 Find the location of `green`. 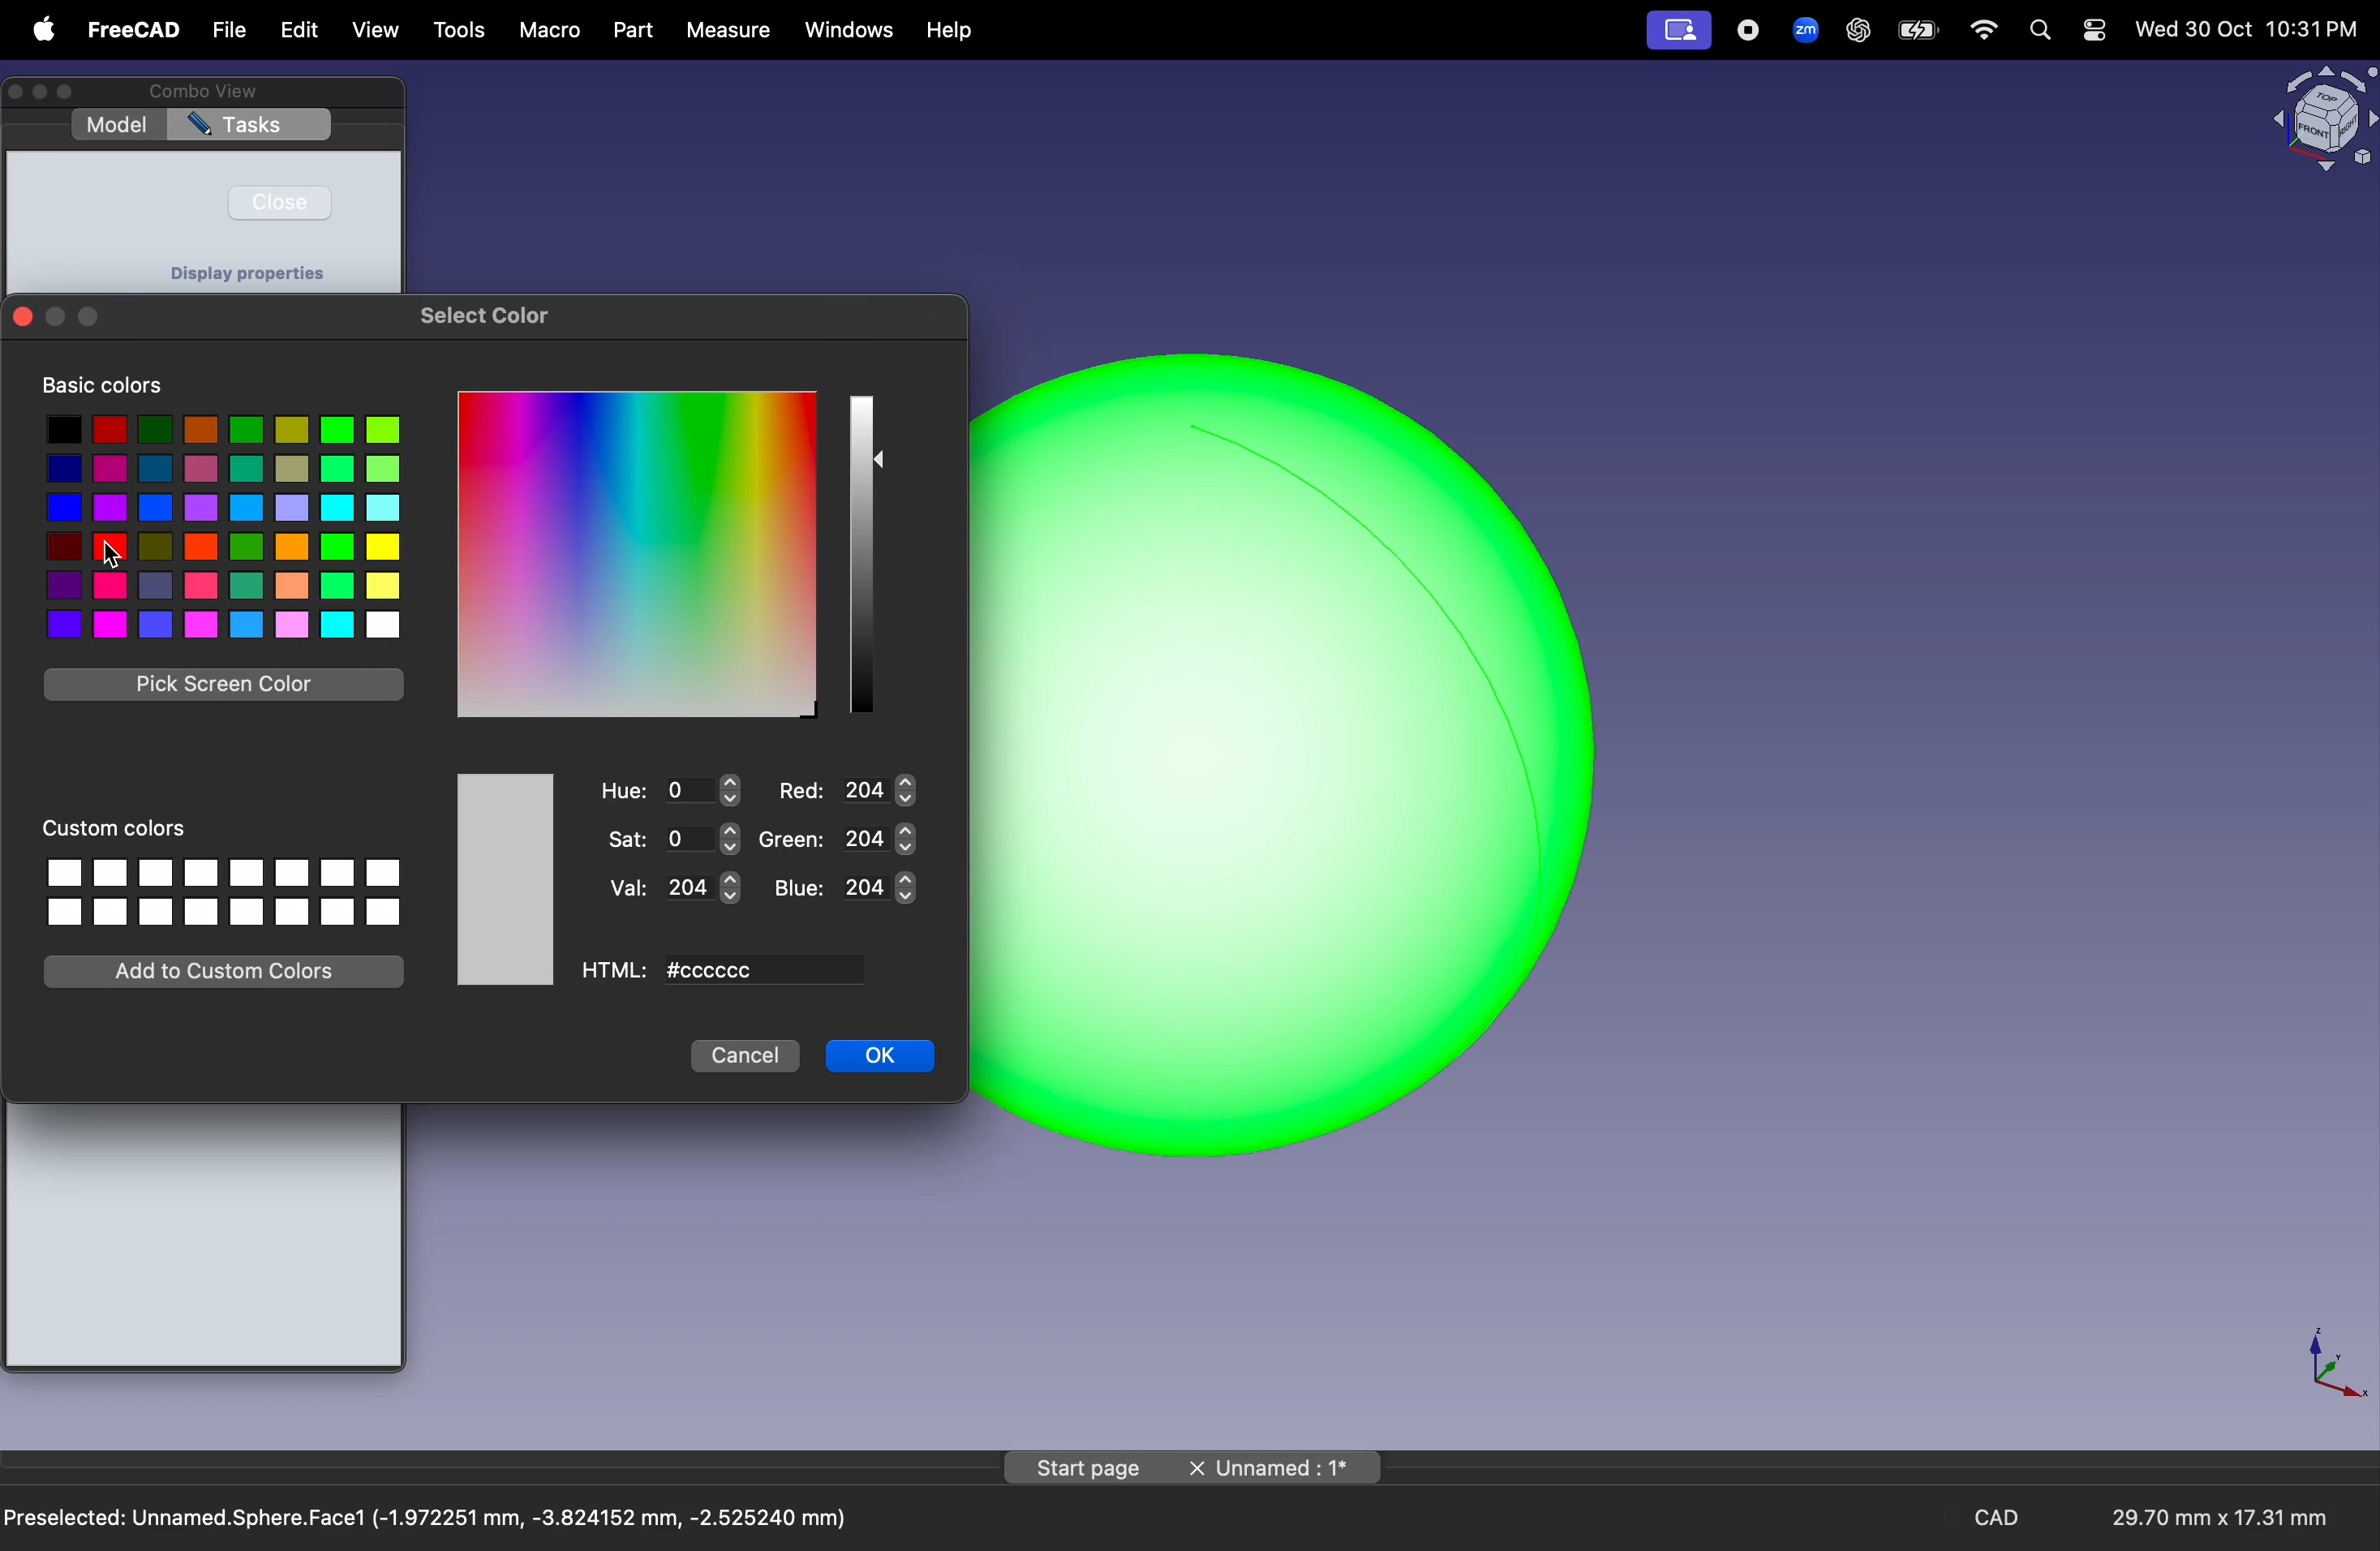

green is located at coordinates (836, 840).